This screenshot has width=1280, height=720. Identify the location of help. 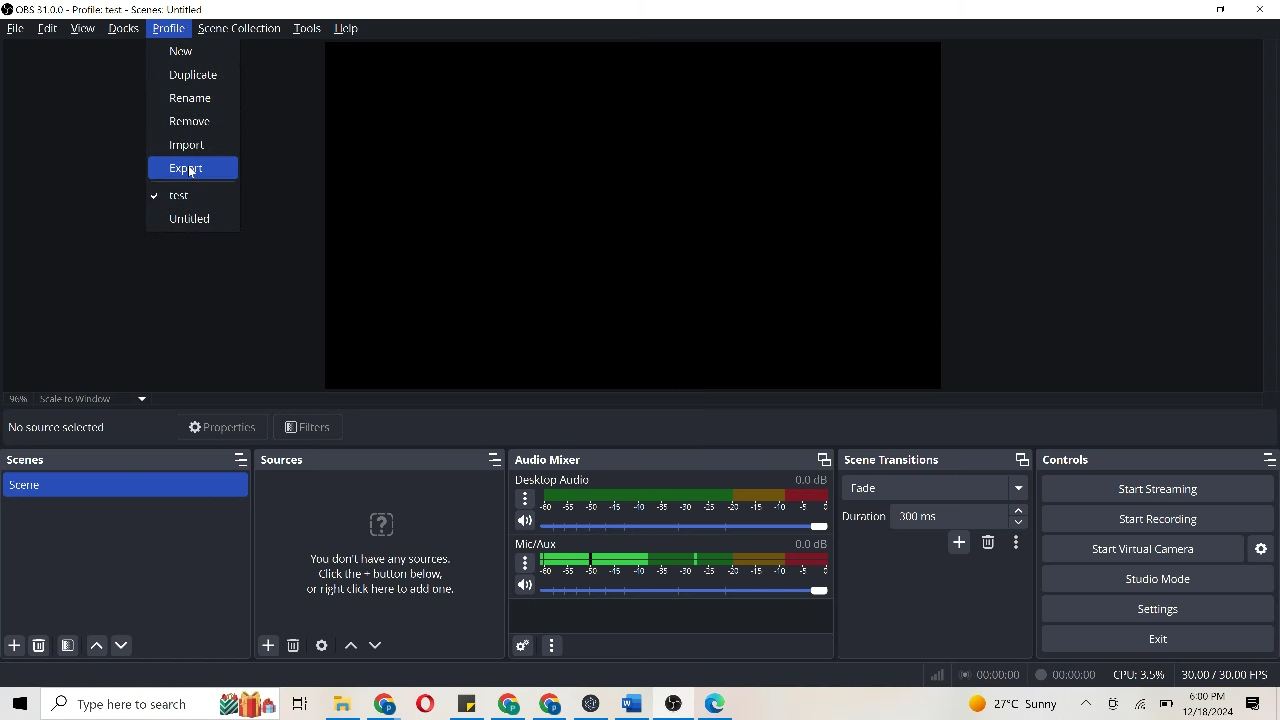
(348, 28).